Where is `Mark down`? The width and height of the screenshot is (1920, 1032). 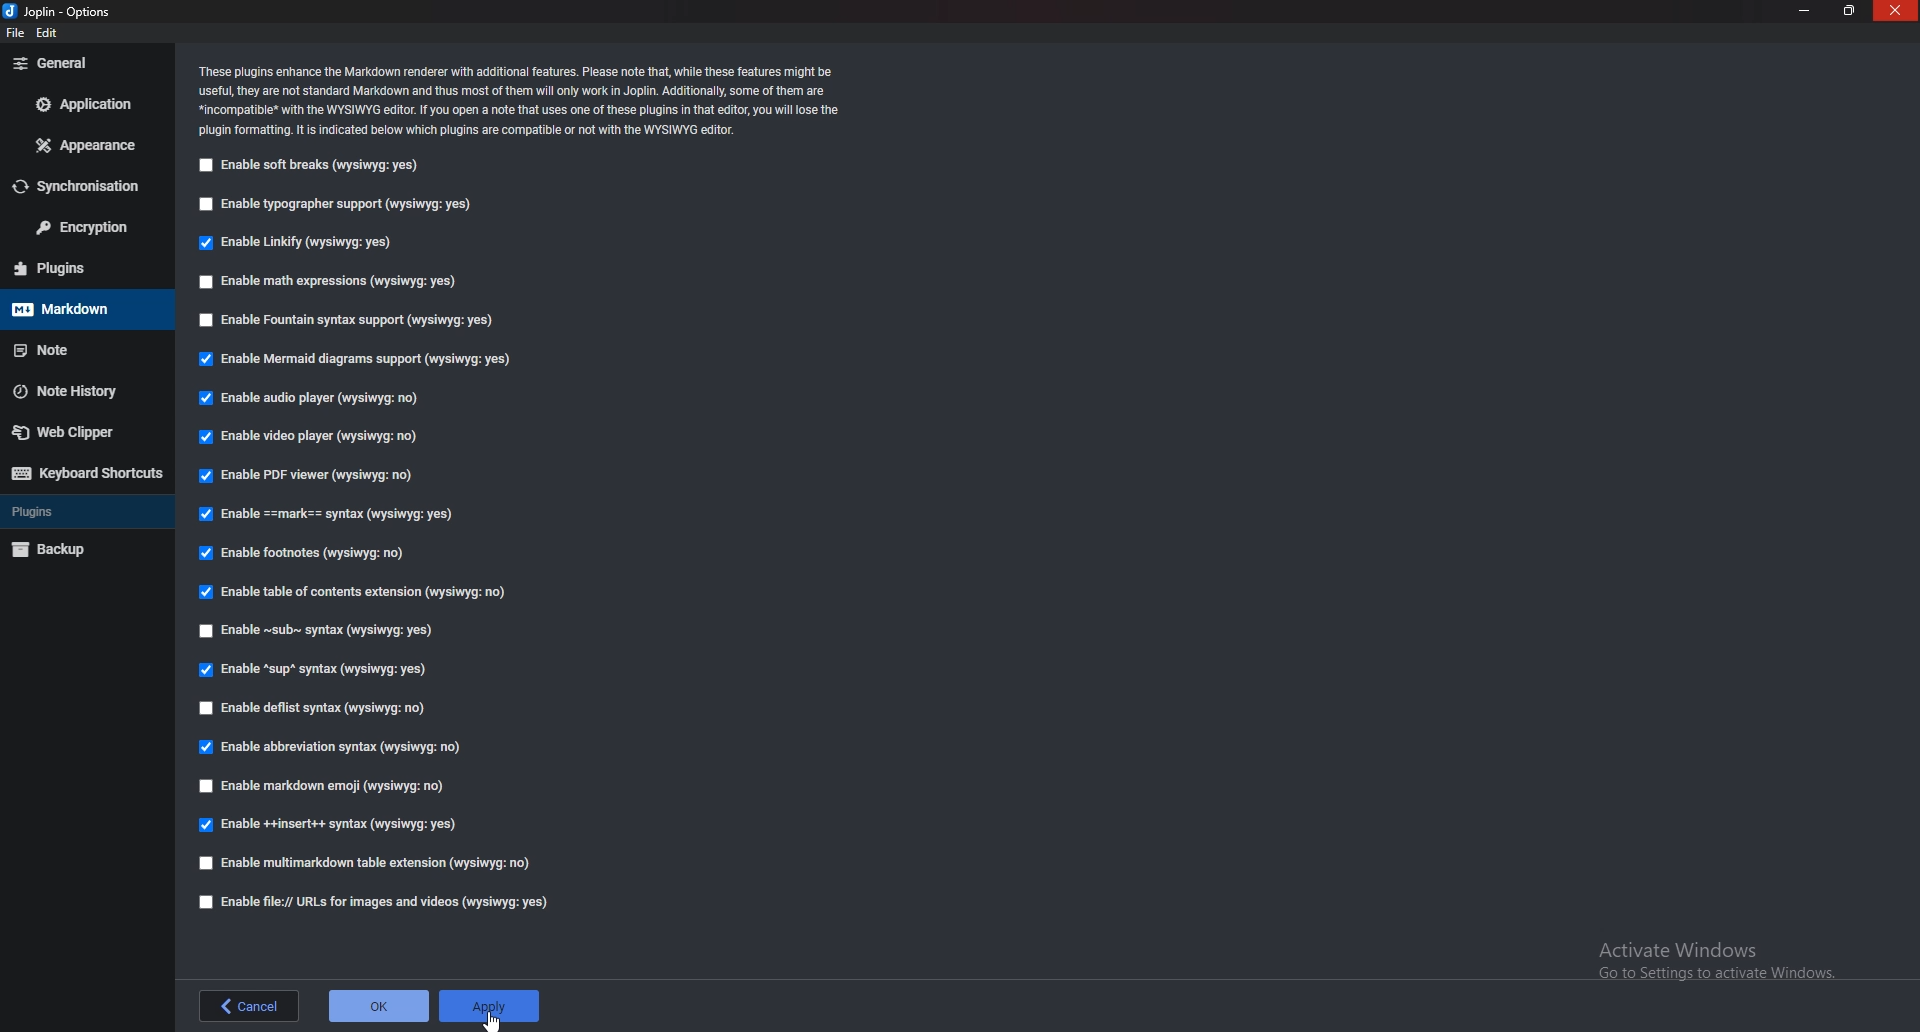
Mark down is located at coordinates (82, 310).